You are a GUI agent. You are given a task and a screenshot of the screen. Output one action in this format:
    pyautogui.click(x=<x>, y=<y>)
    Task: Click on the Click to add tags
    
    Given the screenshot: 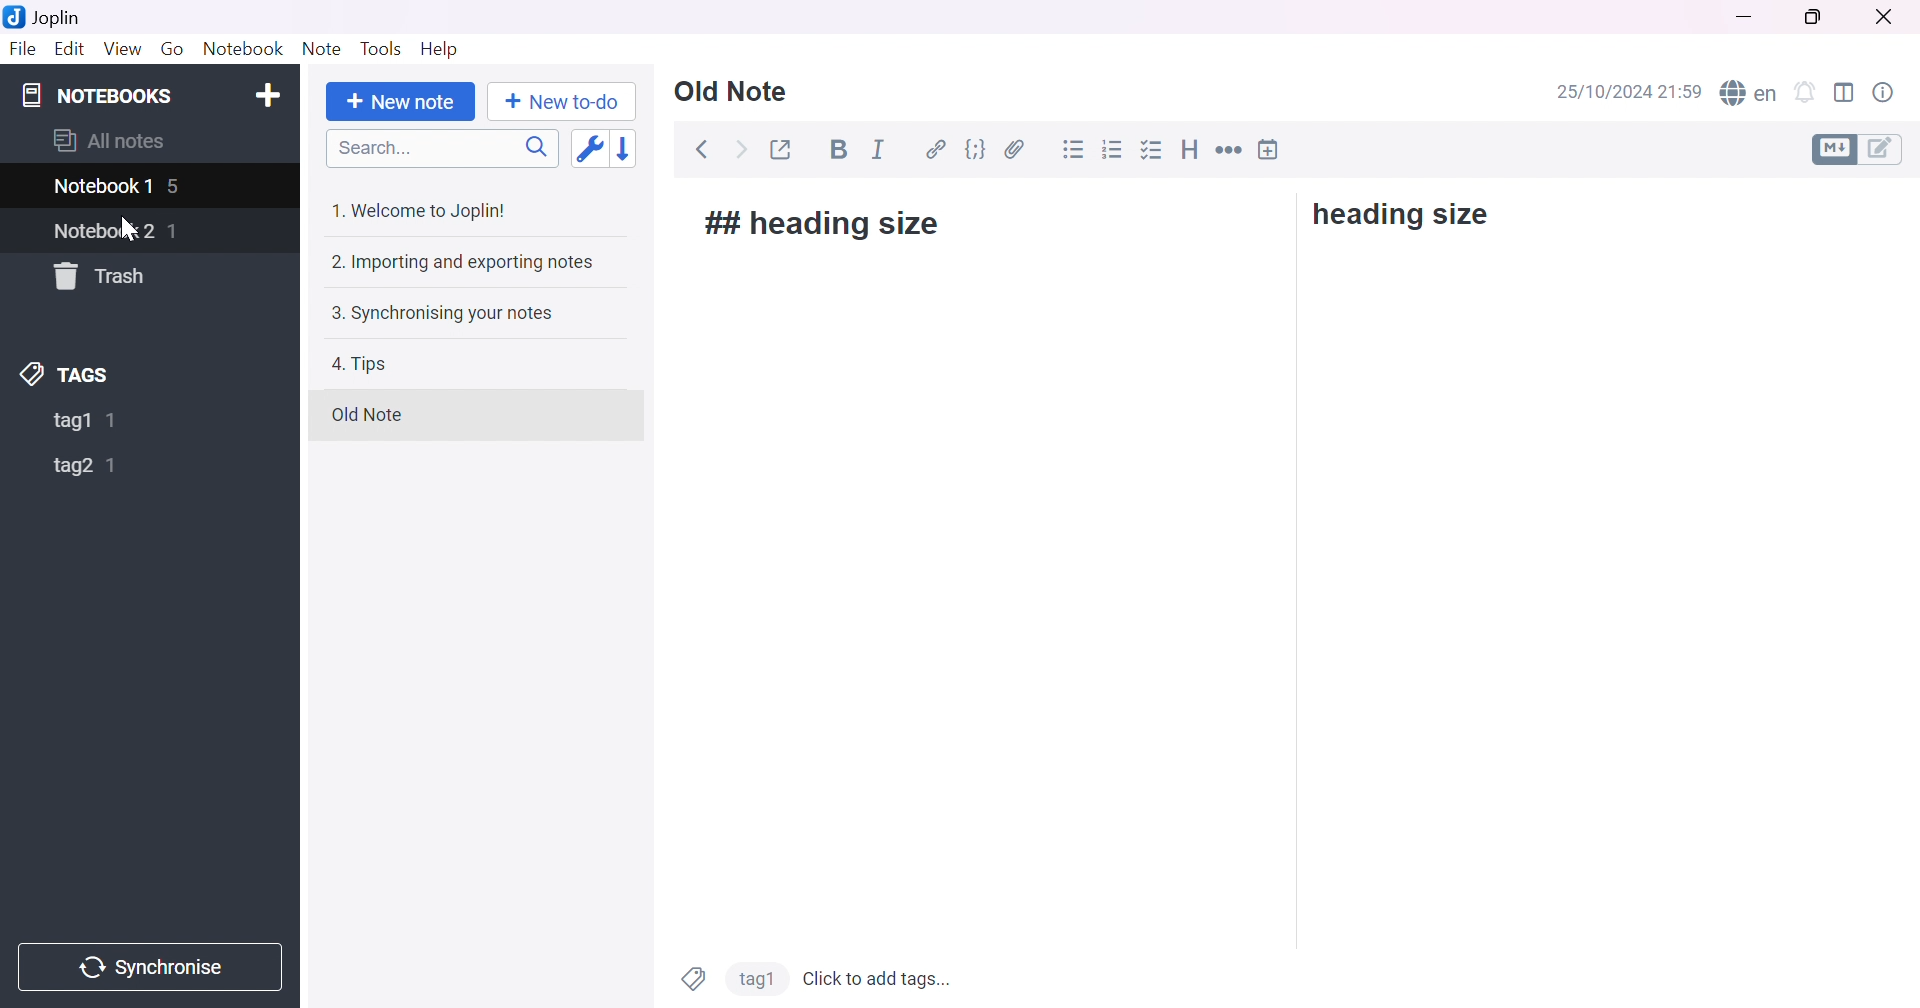 What is the action you would take?
    pyautogui.click(x=879, y=976)
    